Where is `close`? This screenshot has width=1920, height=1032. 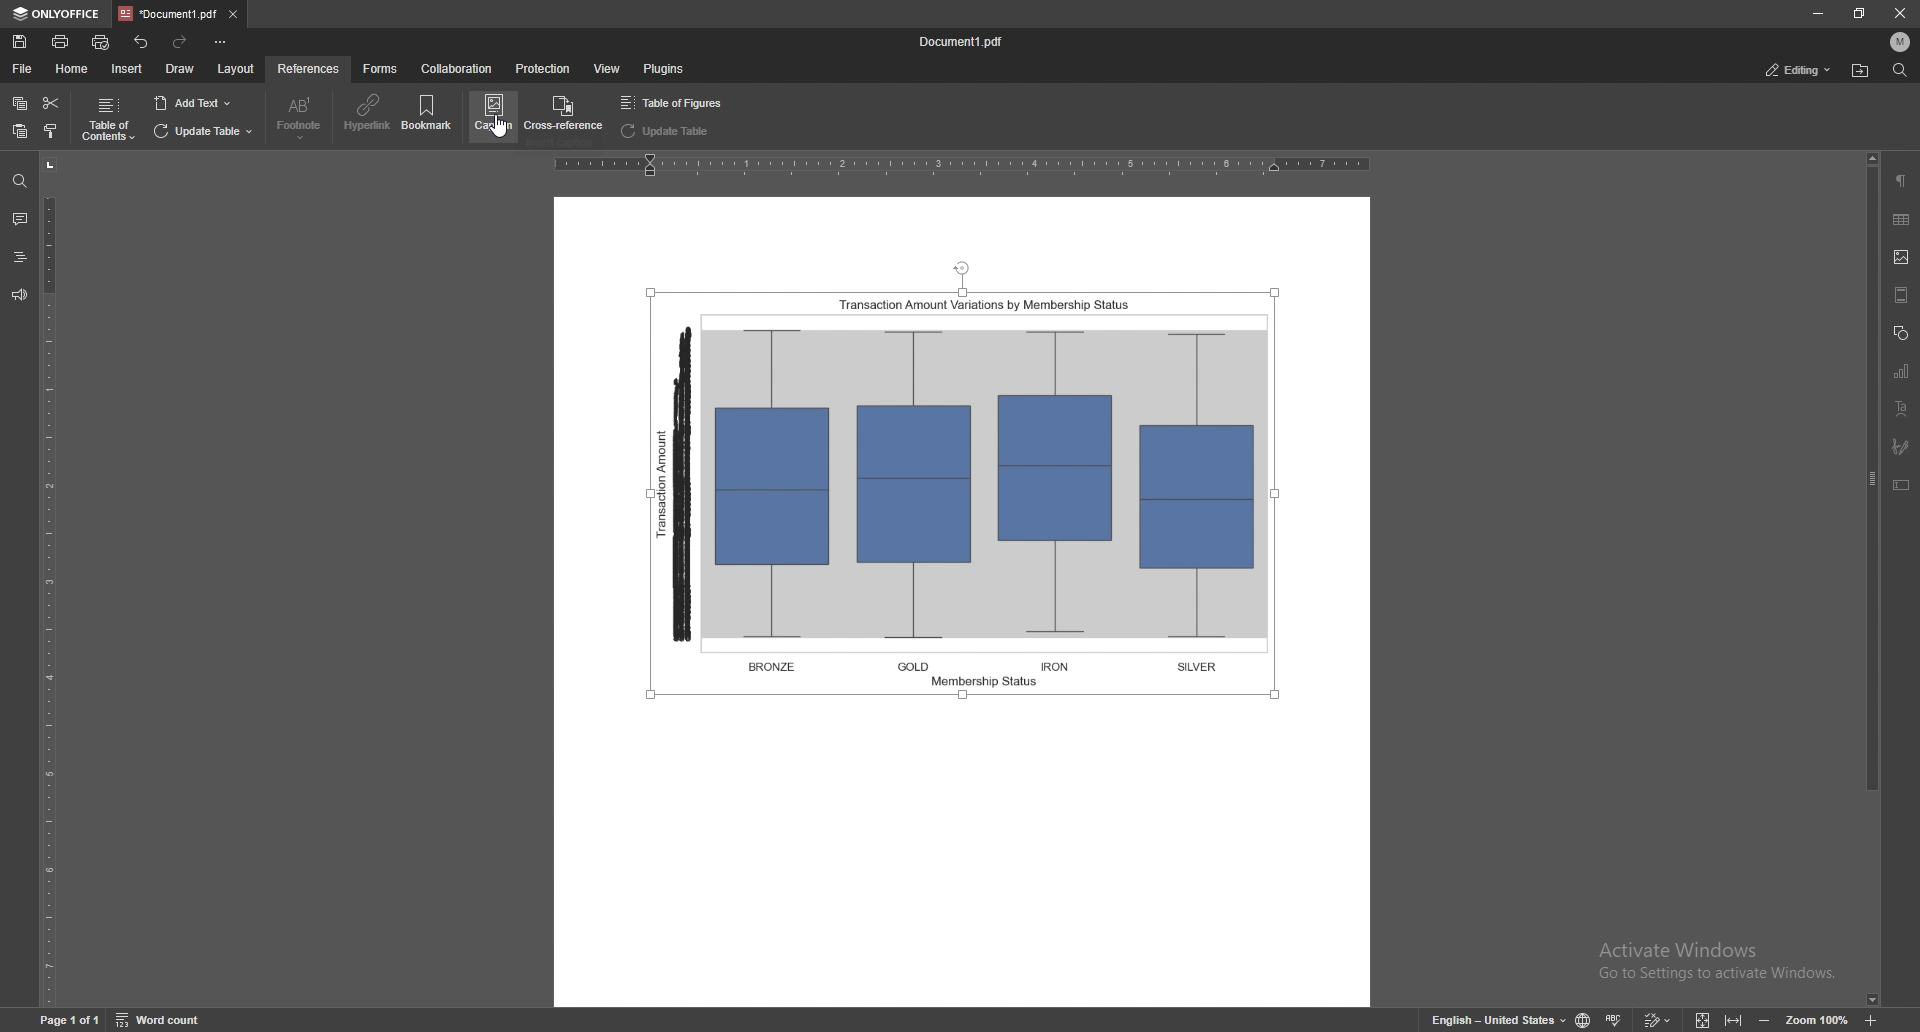 close is located at coordinates (1898, 13).